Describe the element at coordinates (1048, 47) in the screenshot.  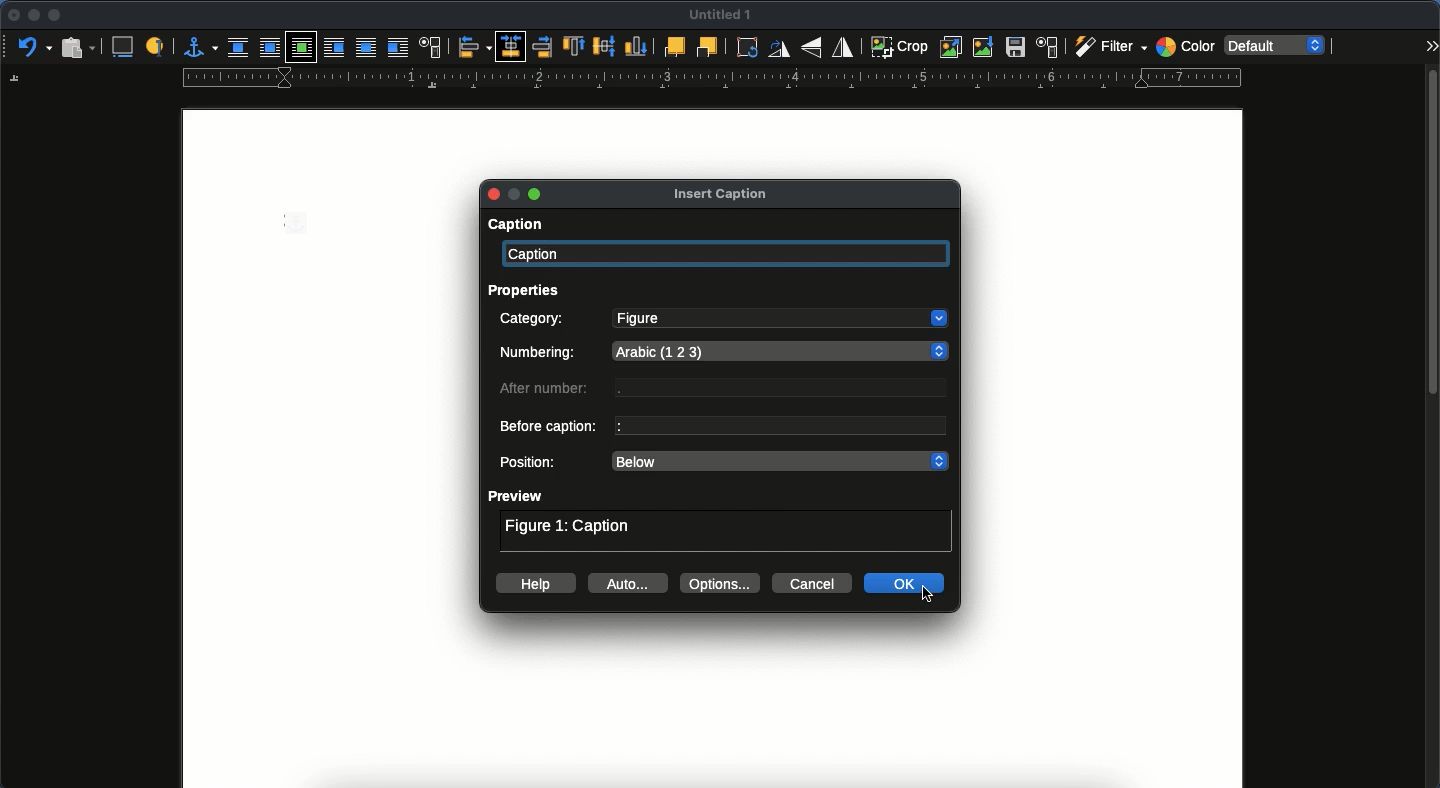
I see `image properties` at that location.